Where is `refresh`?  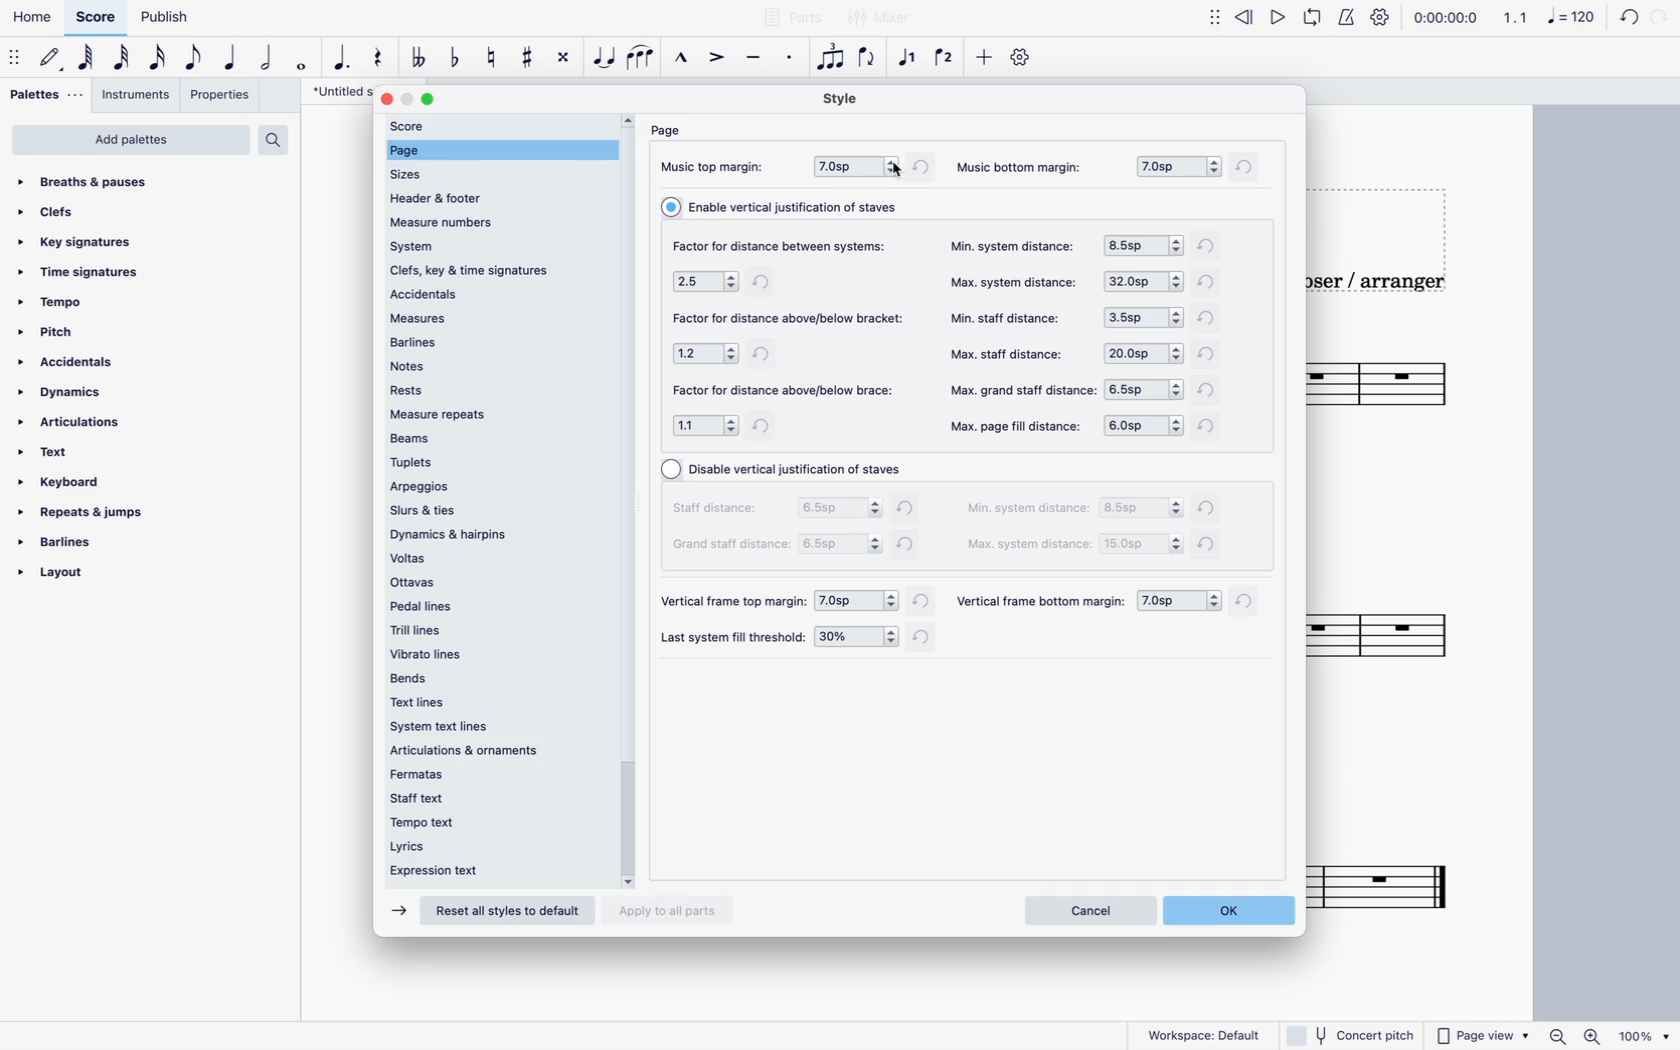
refresh is located at coordinates (1210, 319).